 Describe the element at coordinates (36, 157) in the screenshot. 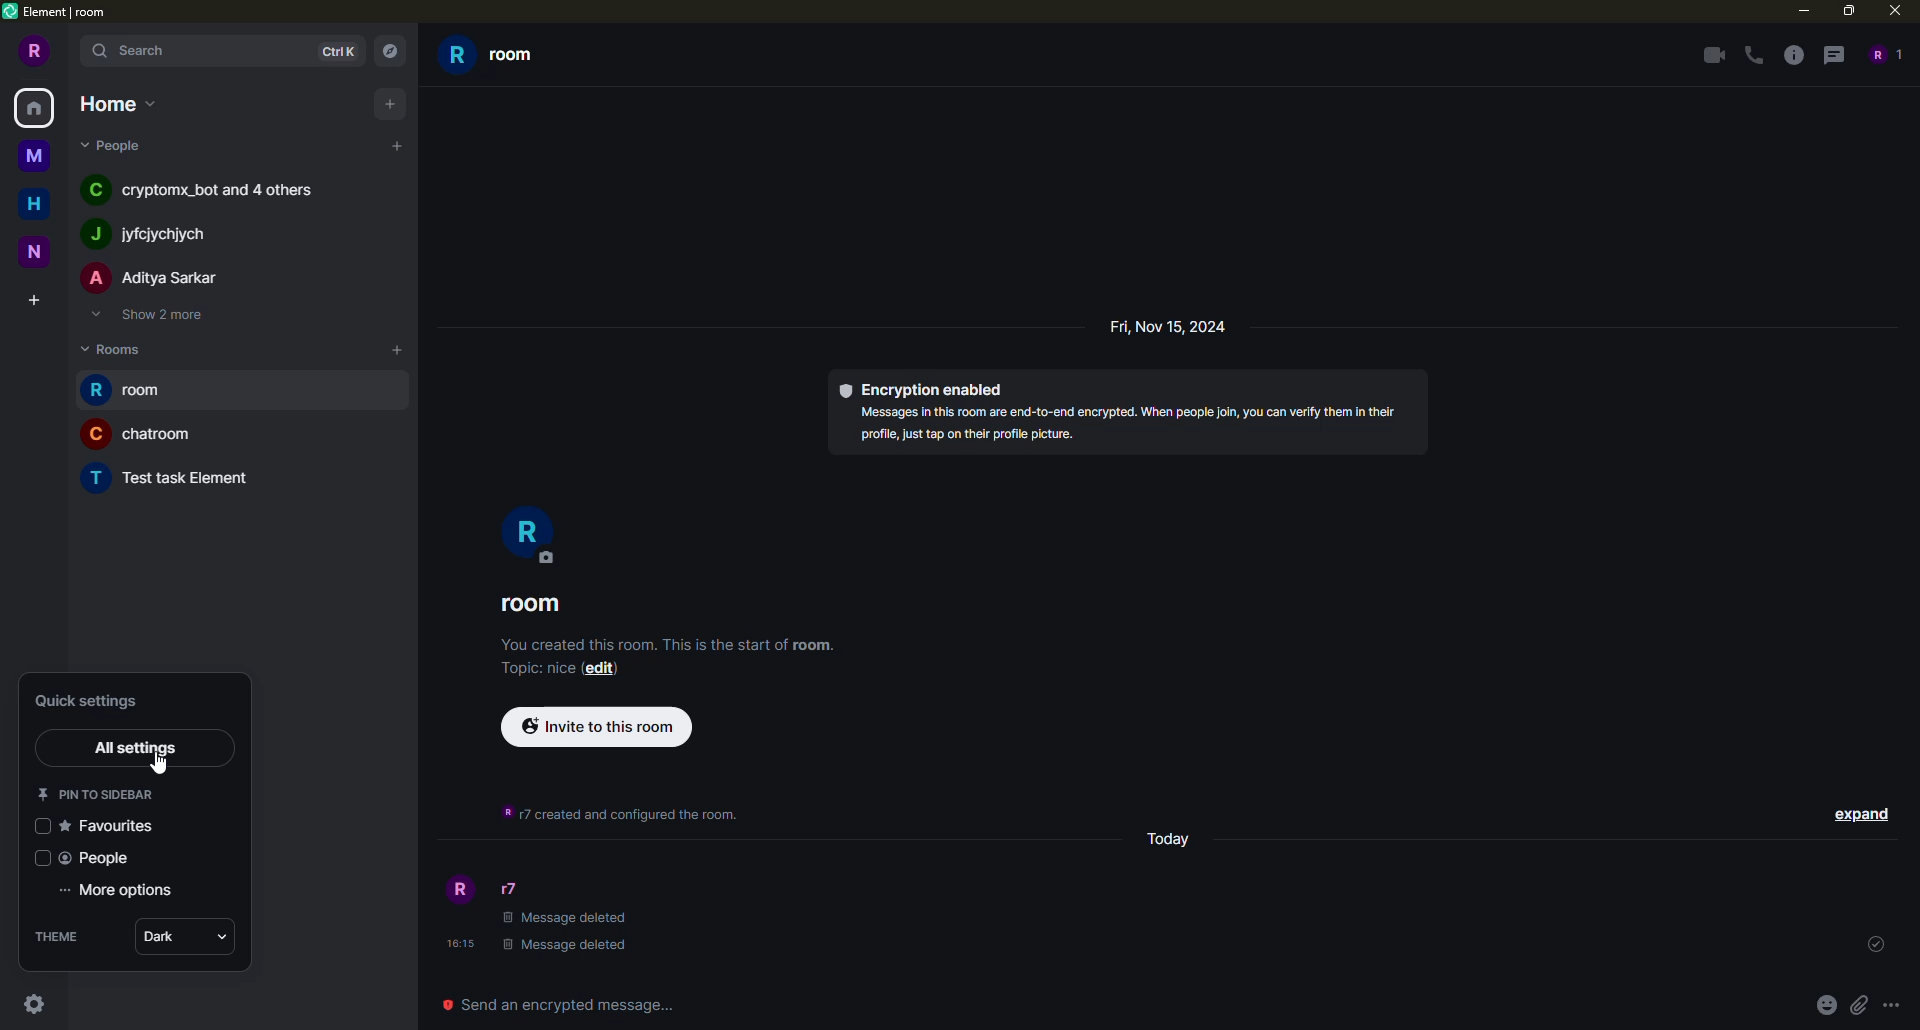

I see `space` at that location.